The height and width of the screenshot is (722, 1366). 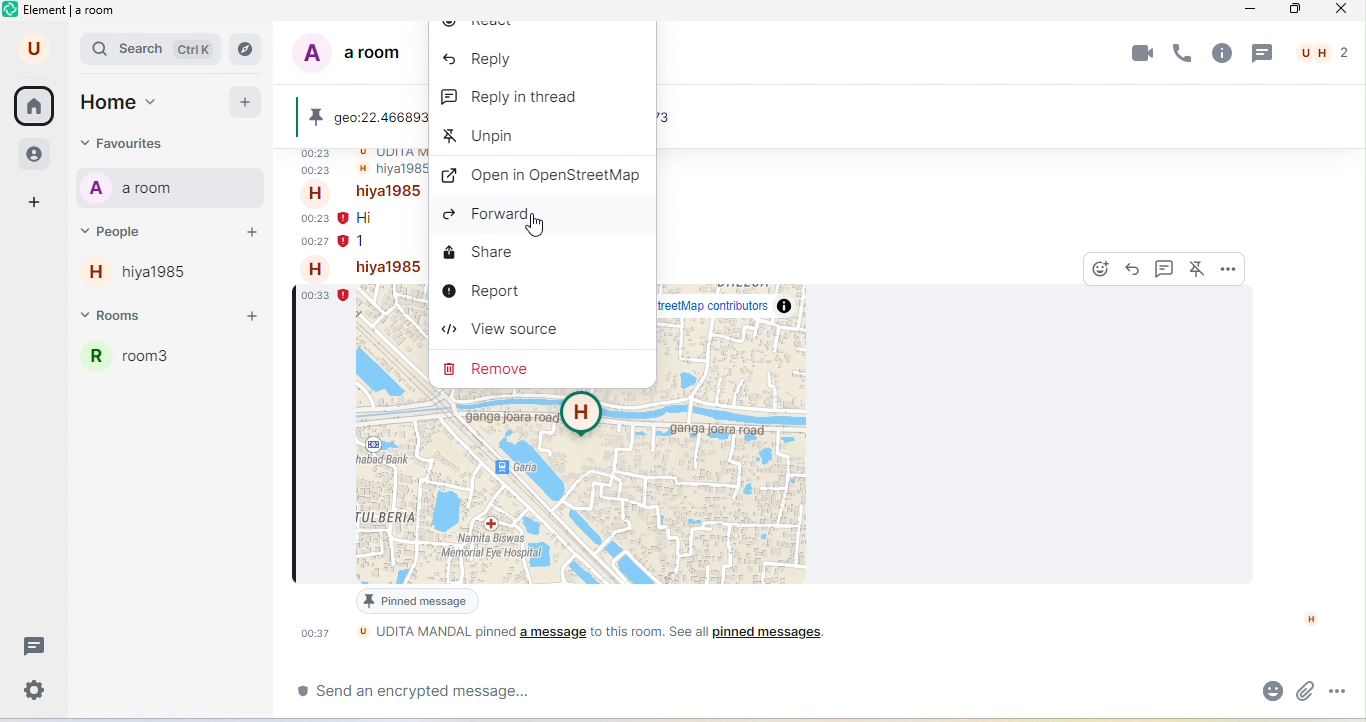 I want to click on street map, so click(x=605, y=487).